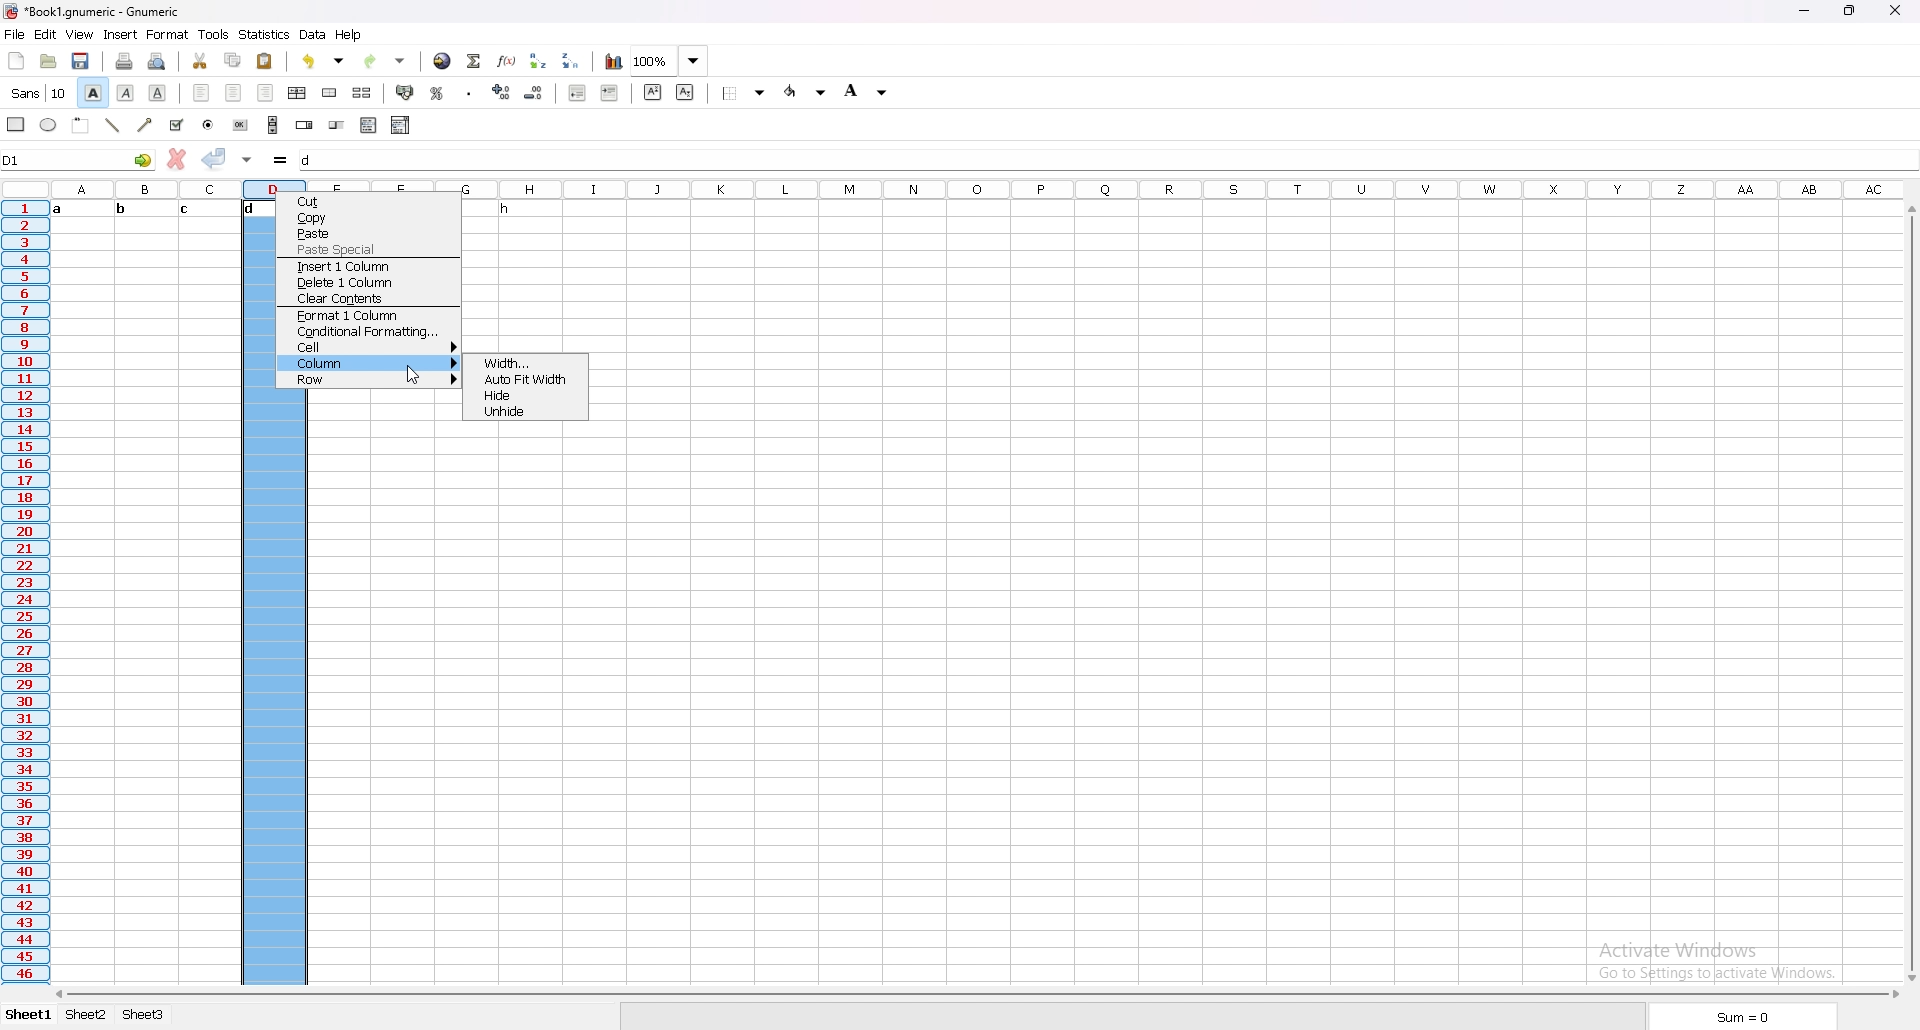 The width and height of the screenshot is (1920, 1030). What do you see at coordinates (438, 93) in the screenshot?
I see `percentage` at bounding box center [438, 93].